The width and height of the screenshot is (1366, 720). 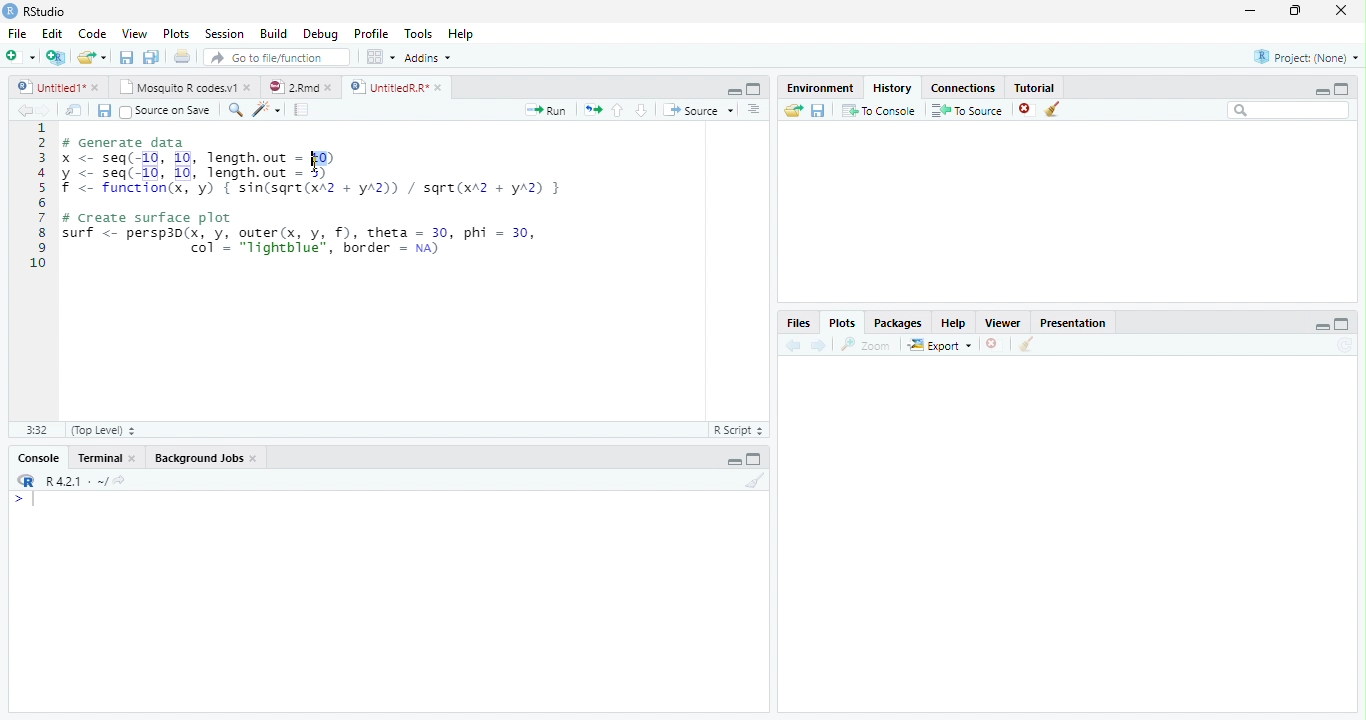 What do you see at coordinates (732, 91) in the screenshot?
I see `Minimize` at bounding box center [732, 91].